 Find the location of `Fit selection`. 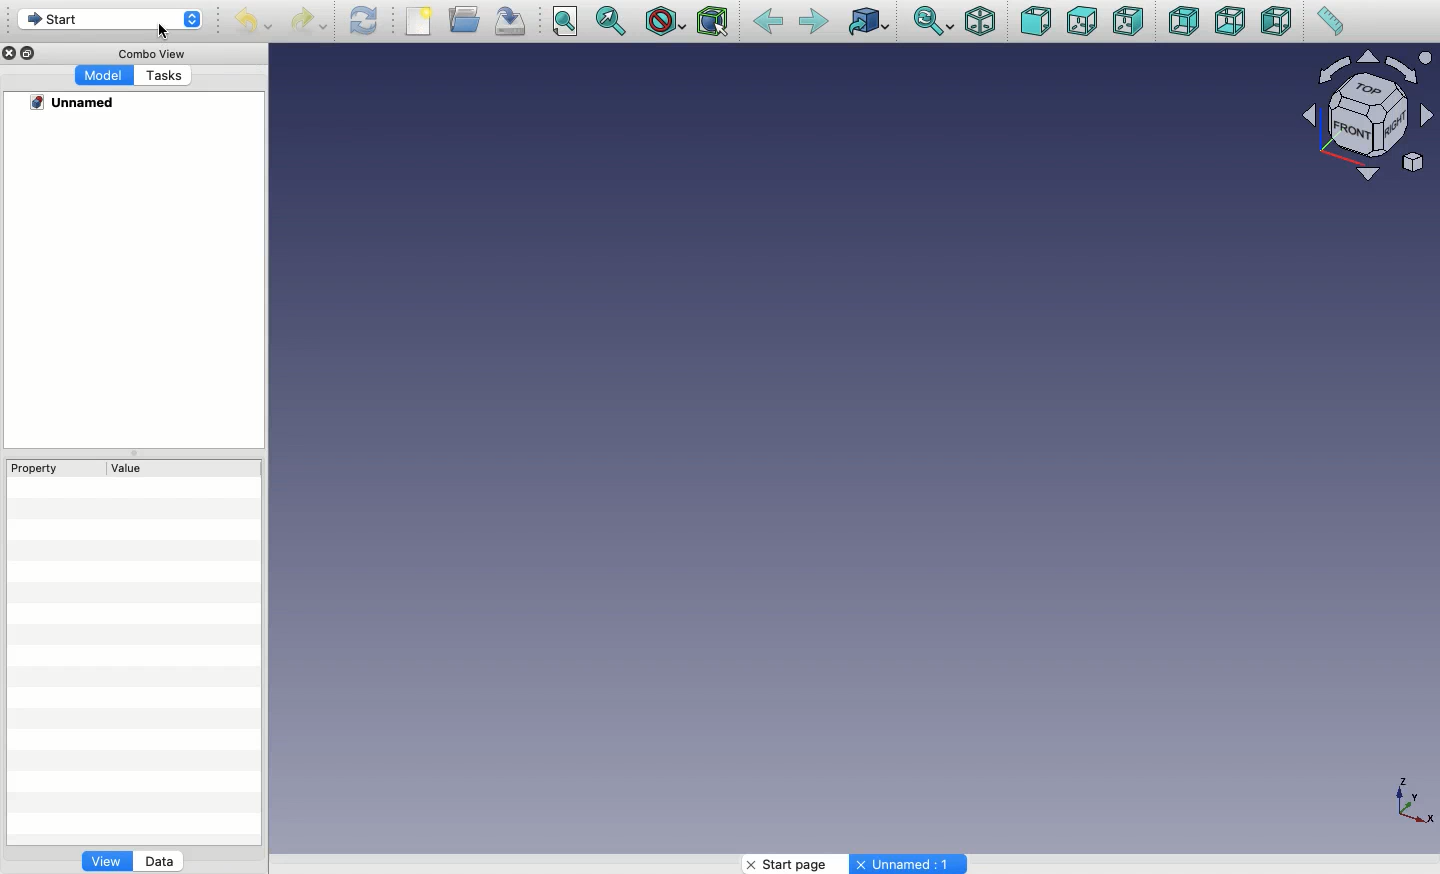

Fit selection is located at coordinates (613, 20).